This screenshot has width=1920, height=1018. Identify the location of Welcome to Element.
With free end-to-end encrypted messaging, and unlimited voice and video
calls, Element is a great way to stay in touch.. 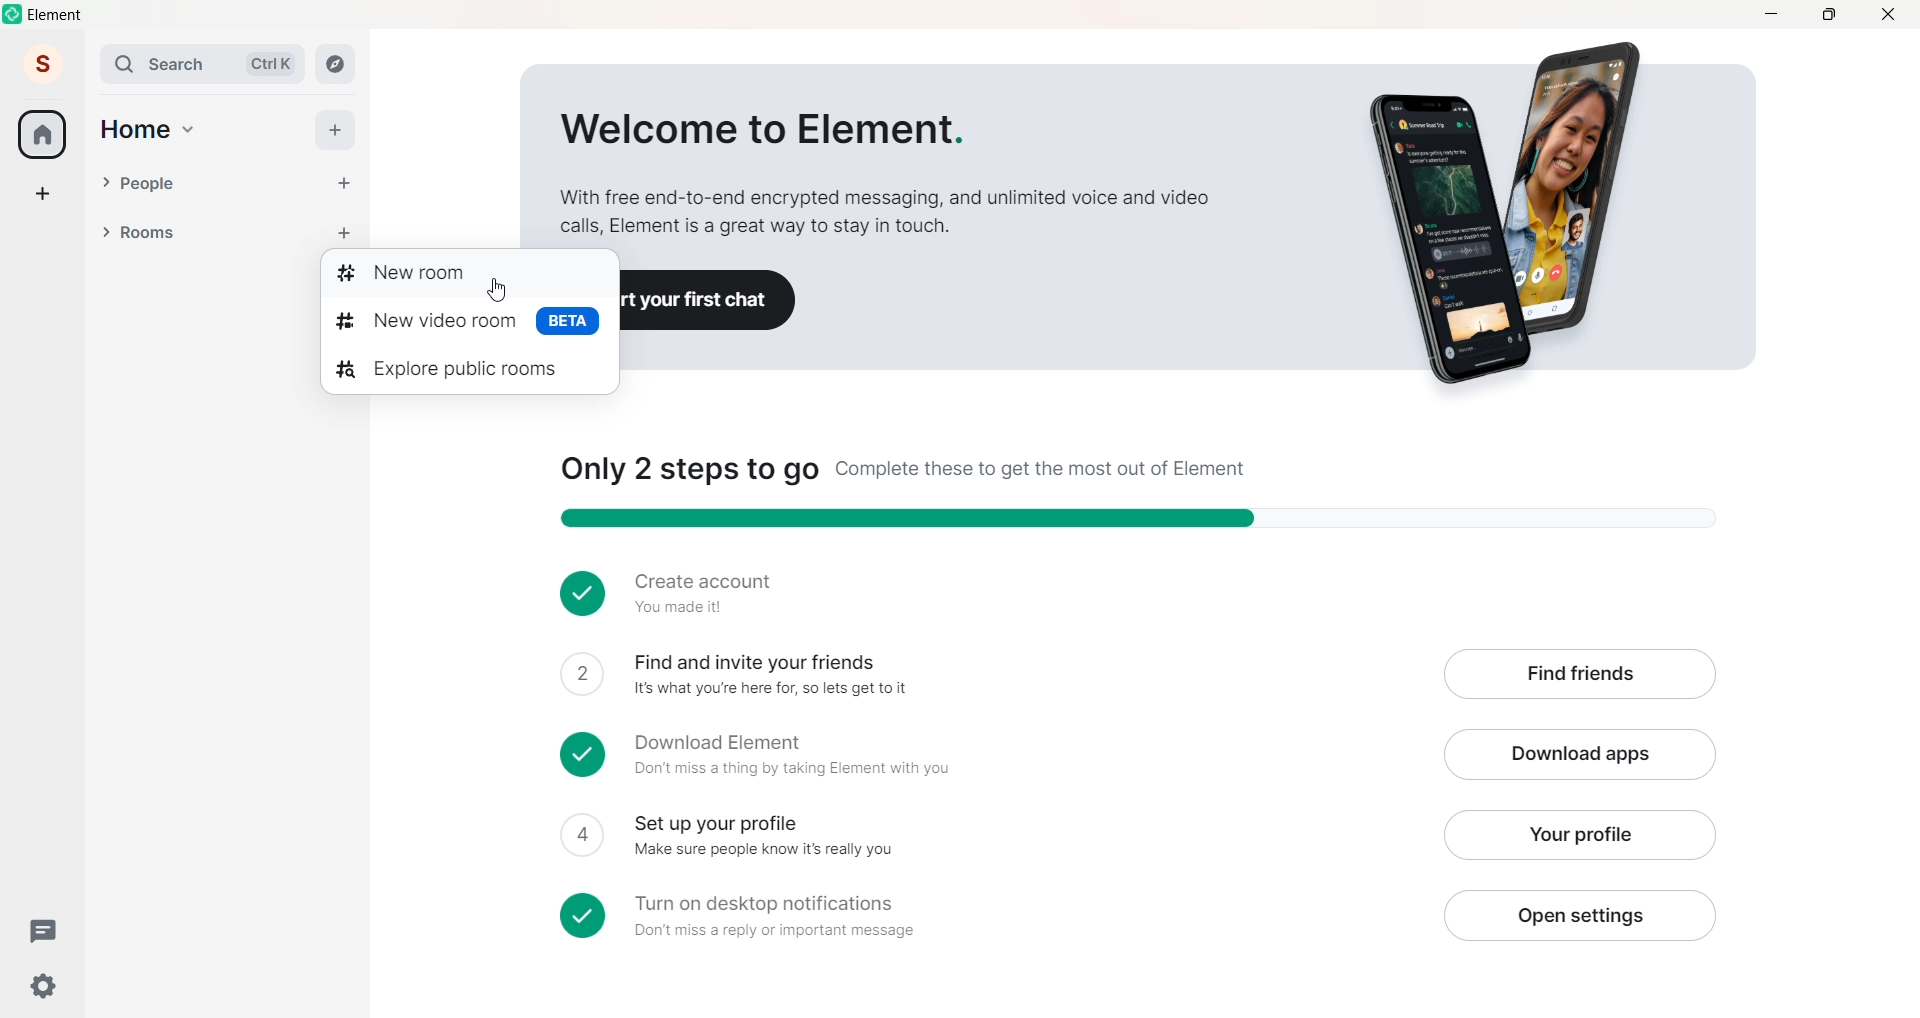
(884, 175).